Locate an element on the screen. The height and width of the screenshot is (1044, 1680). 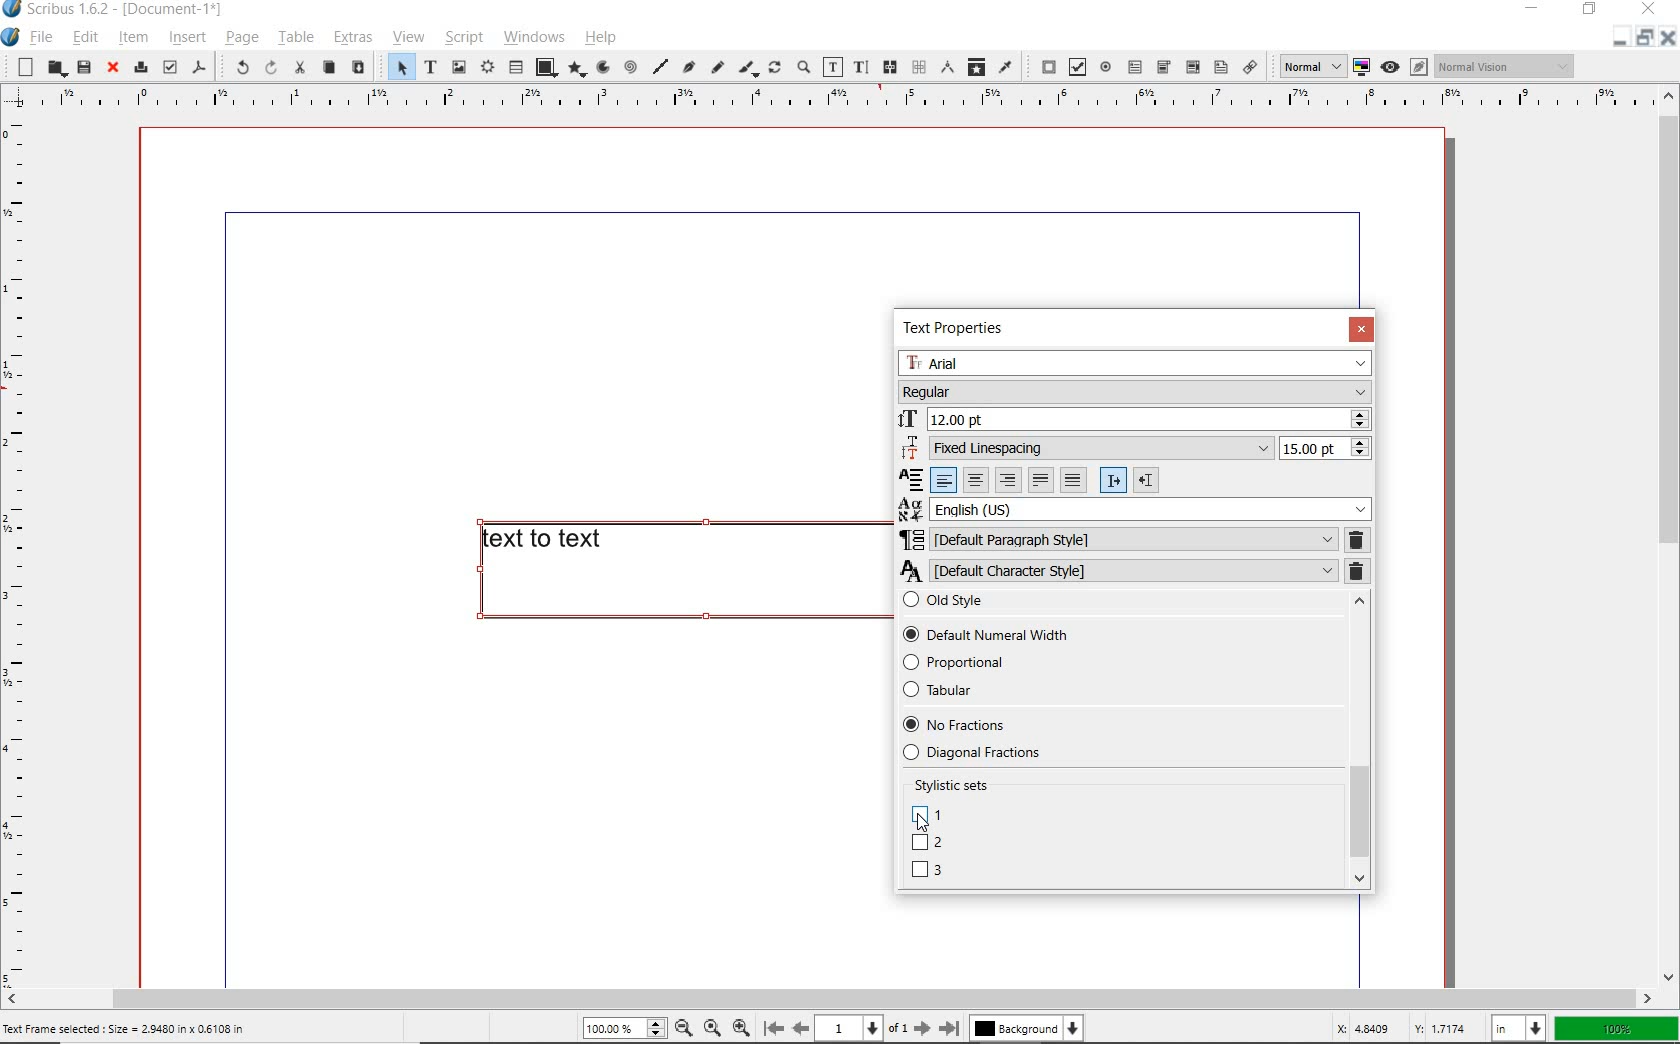
spiral is located at coordinates (630, 68).